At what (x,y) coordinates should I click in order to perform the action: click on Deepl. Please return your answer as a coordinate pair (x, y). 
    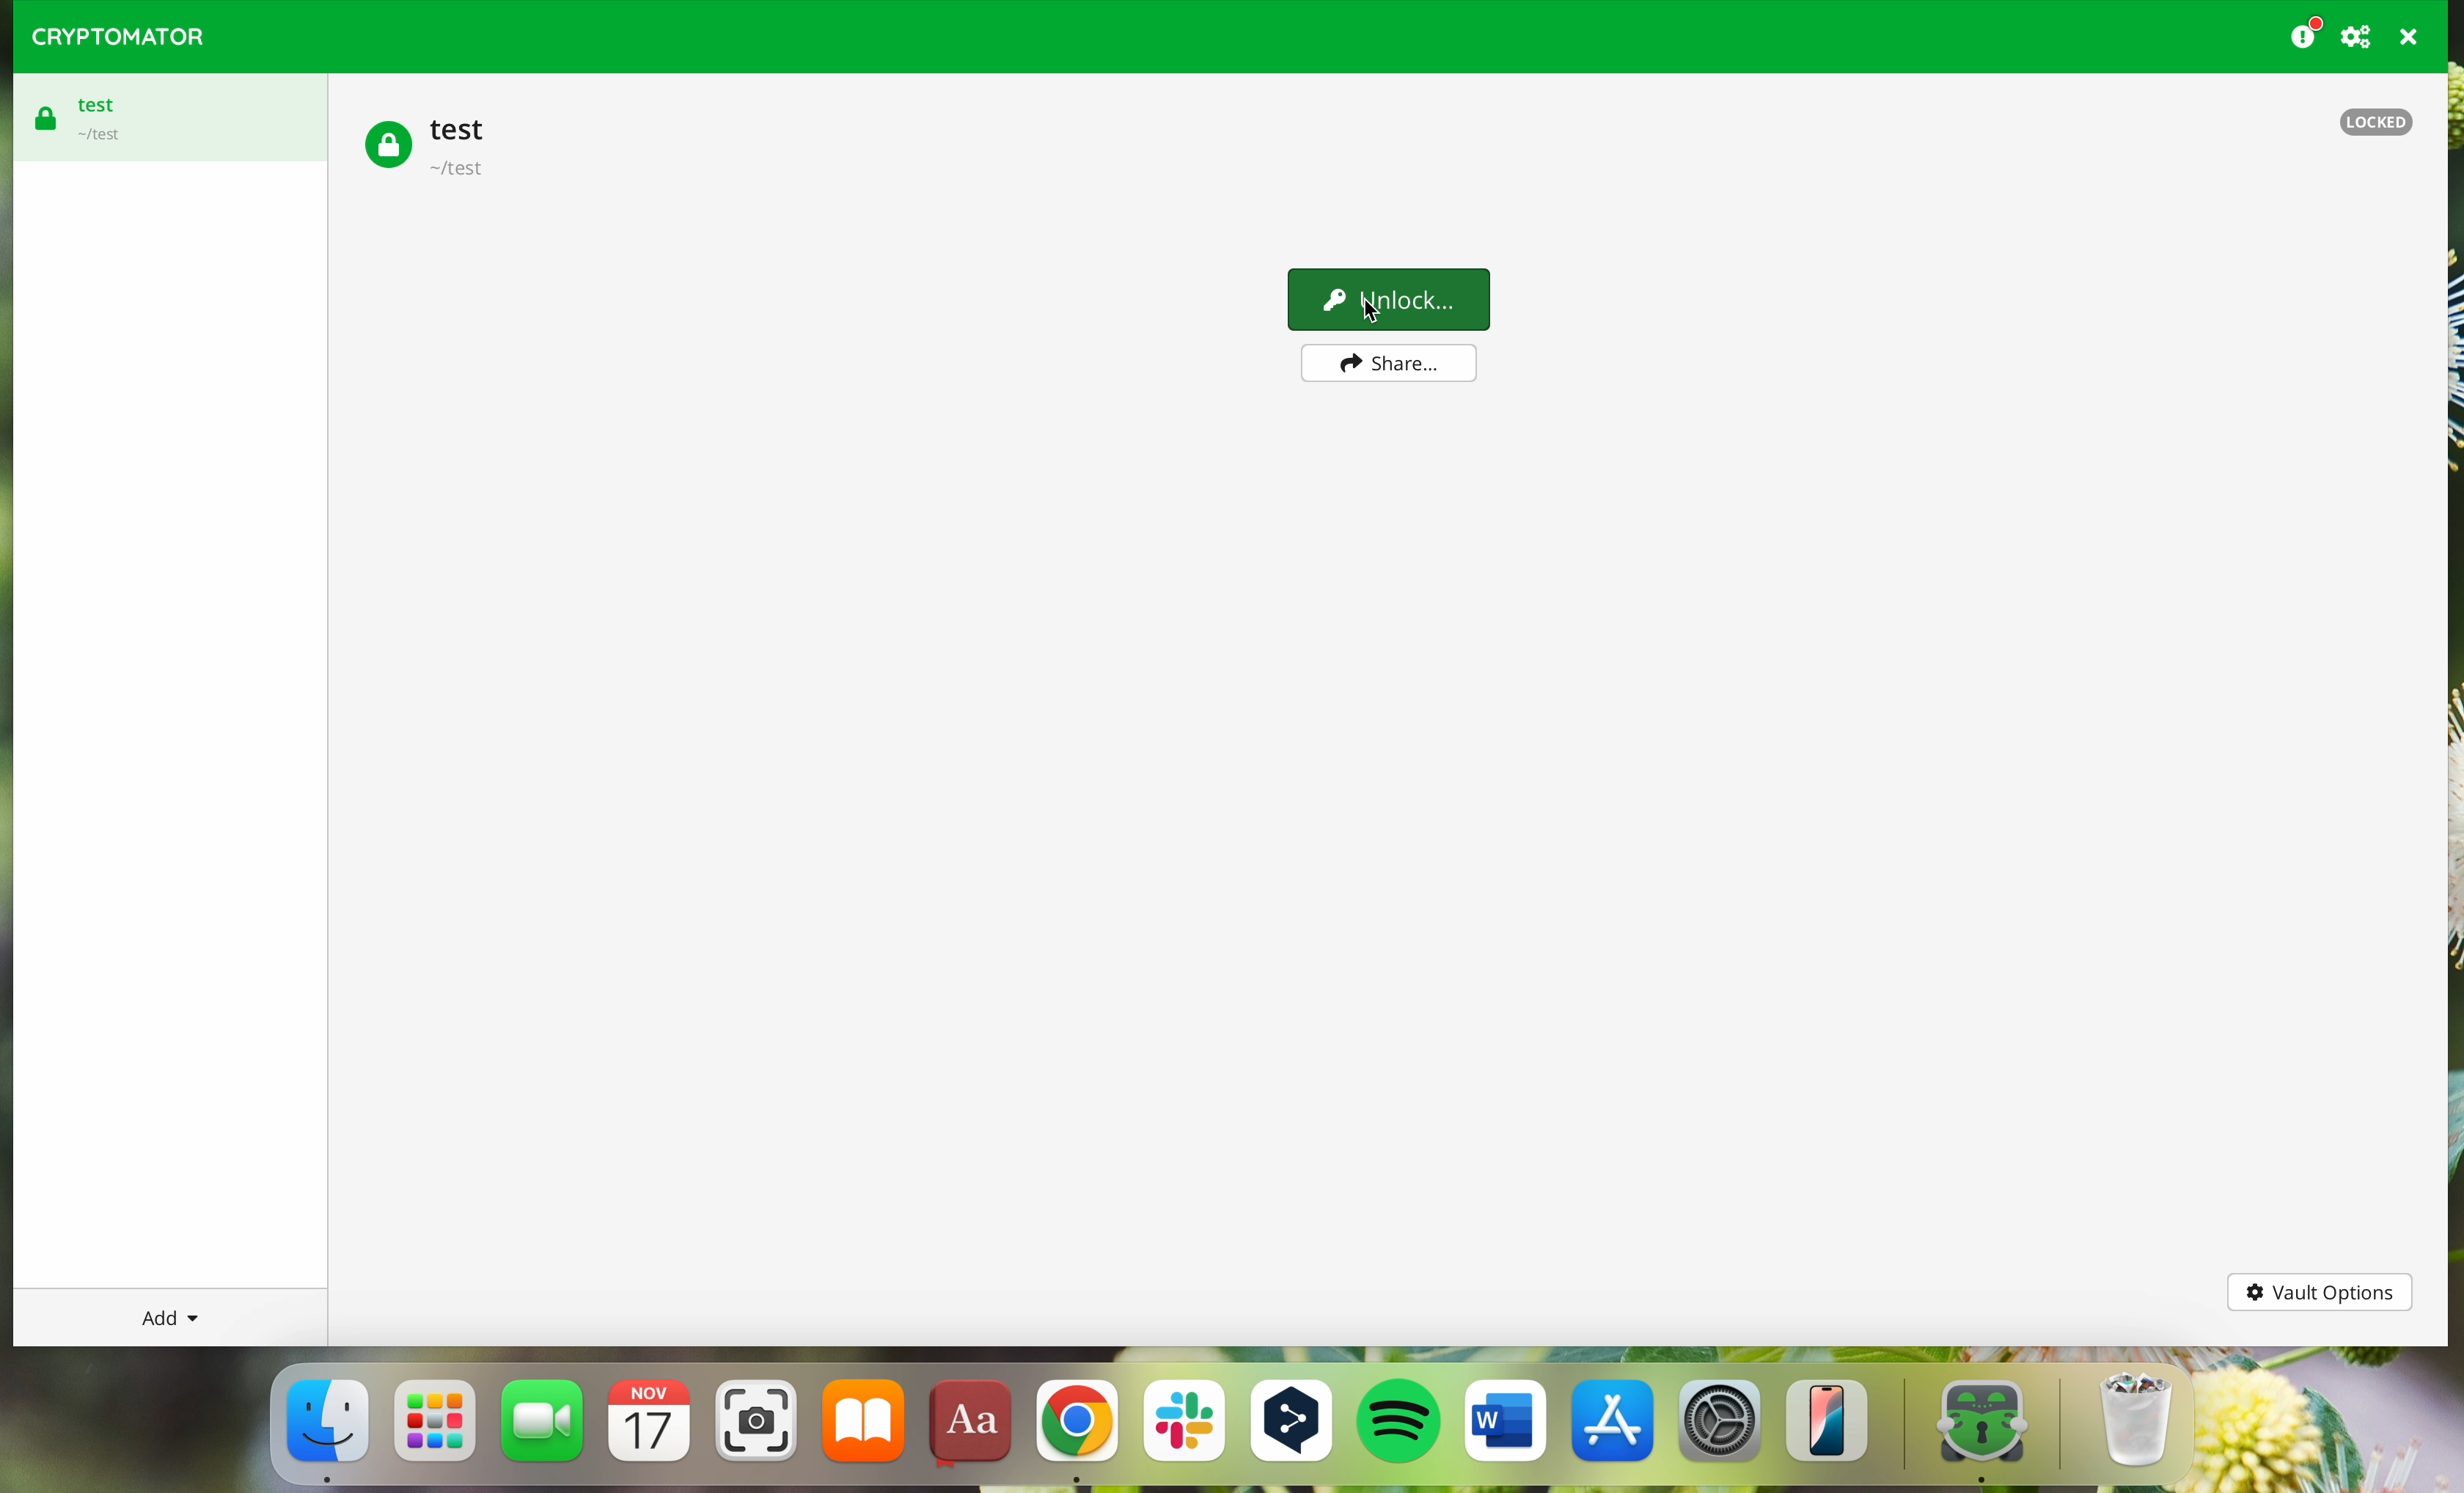
    Looking at the image, I should click on (1292, 1430).